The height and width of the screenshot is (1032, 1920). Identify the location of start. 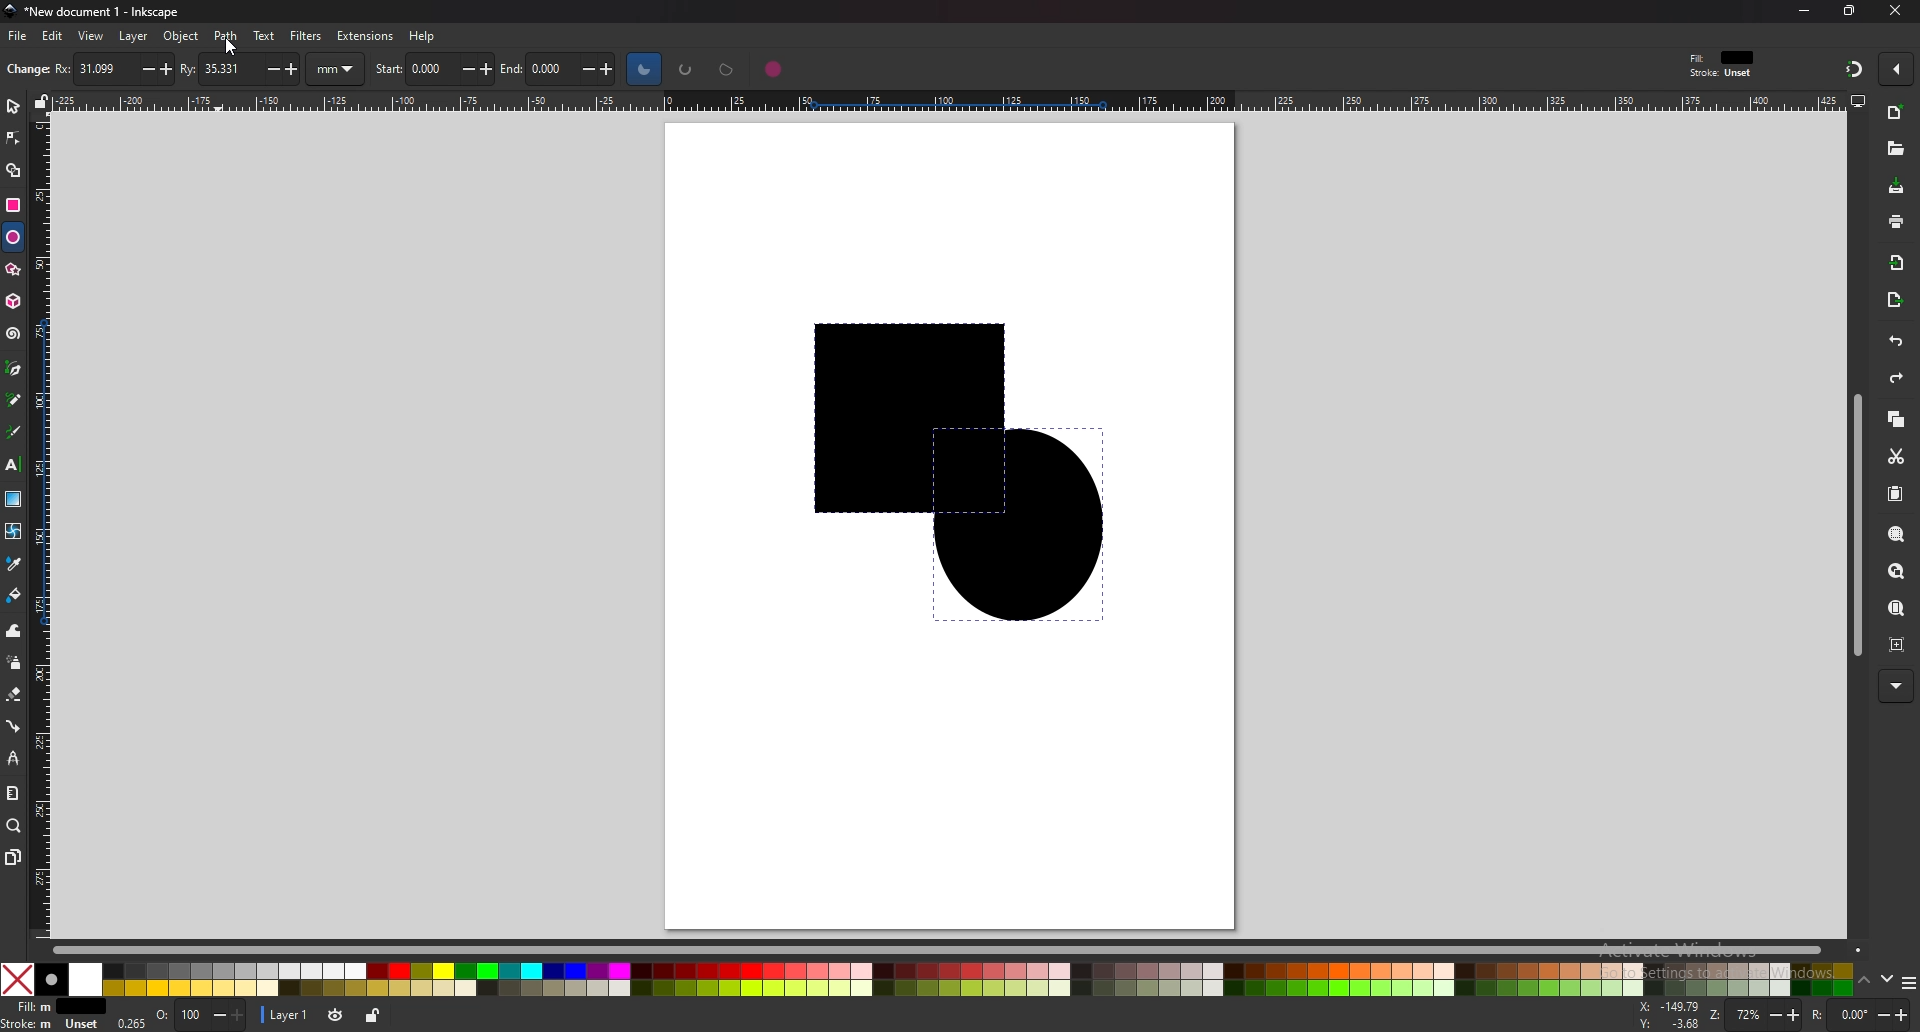
(435, 67).